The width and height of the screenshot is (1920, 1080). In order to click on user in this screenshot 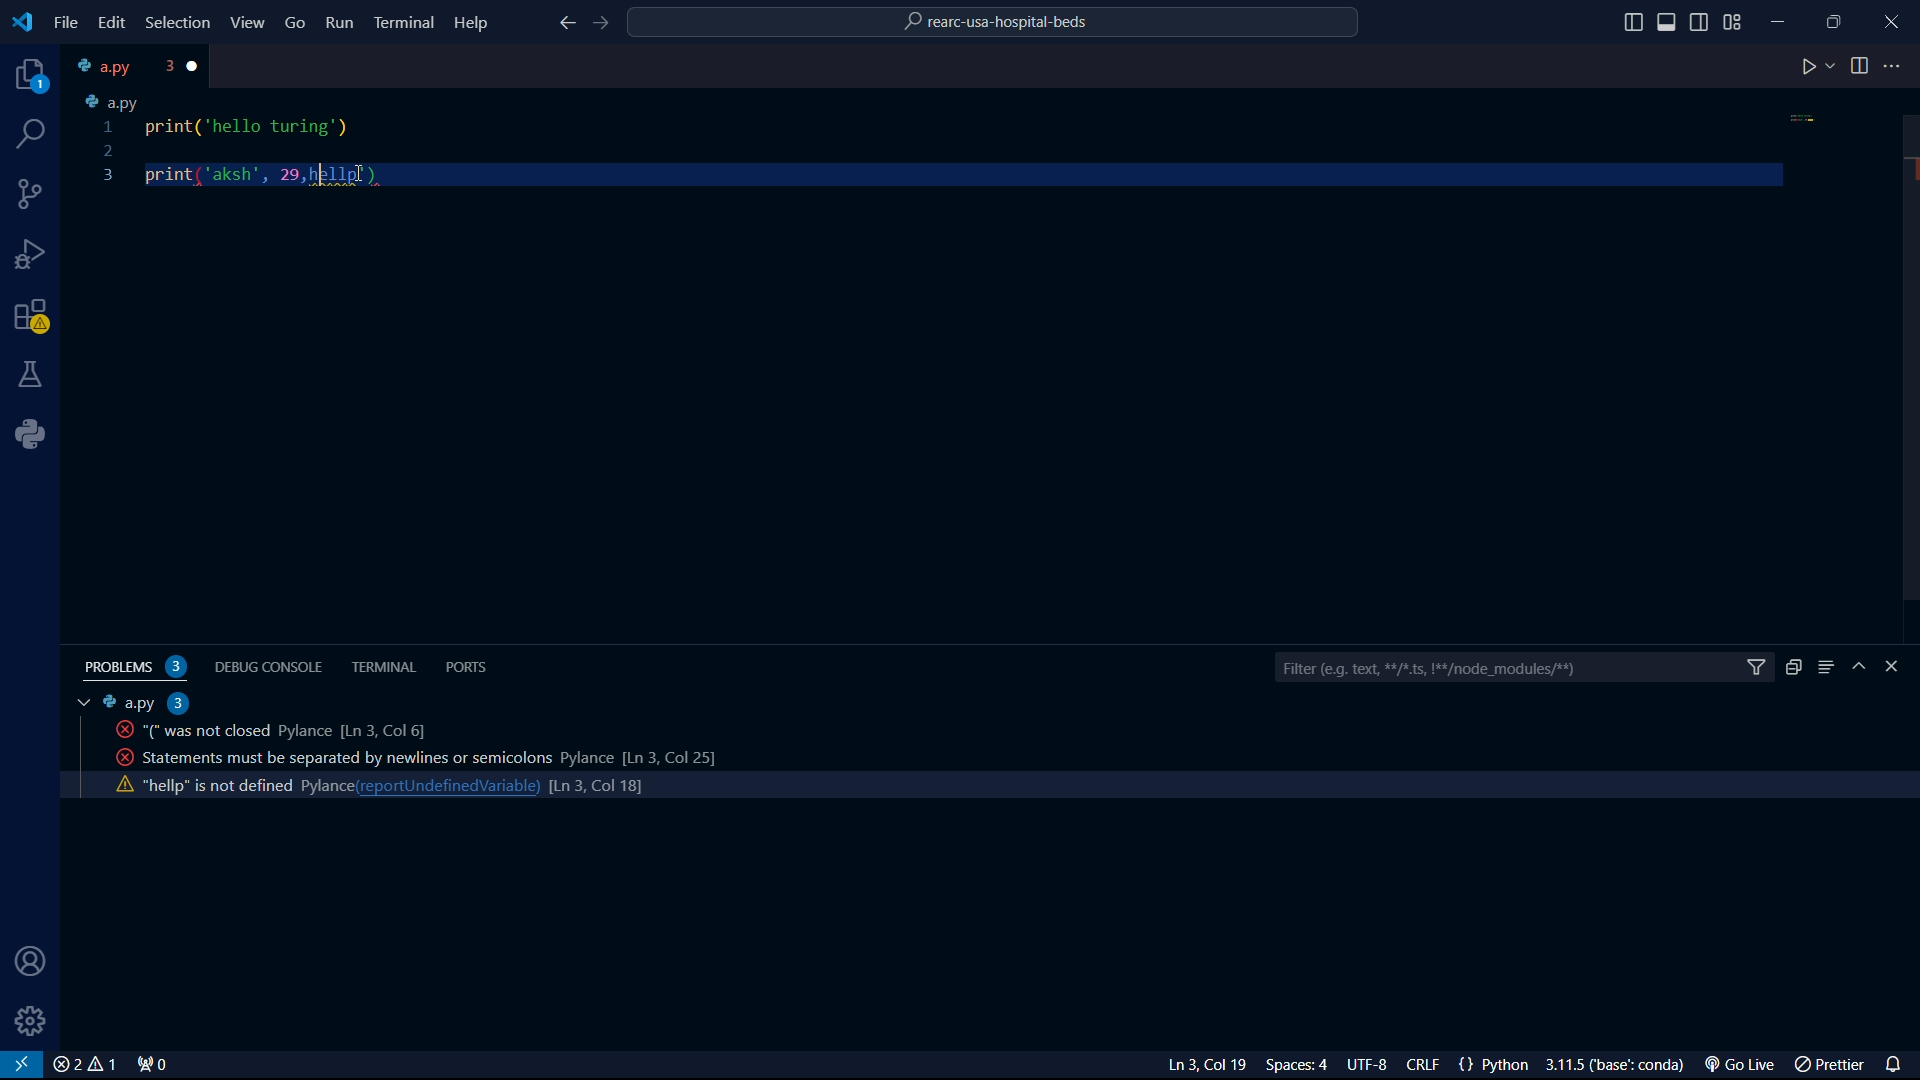, I will do `click(25, 963)`.